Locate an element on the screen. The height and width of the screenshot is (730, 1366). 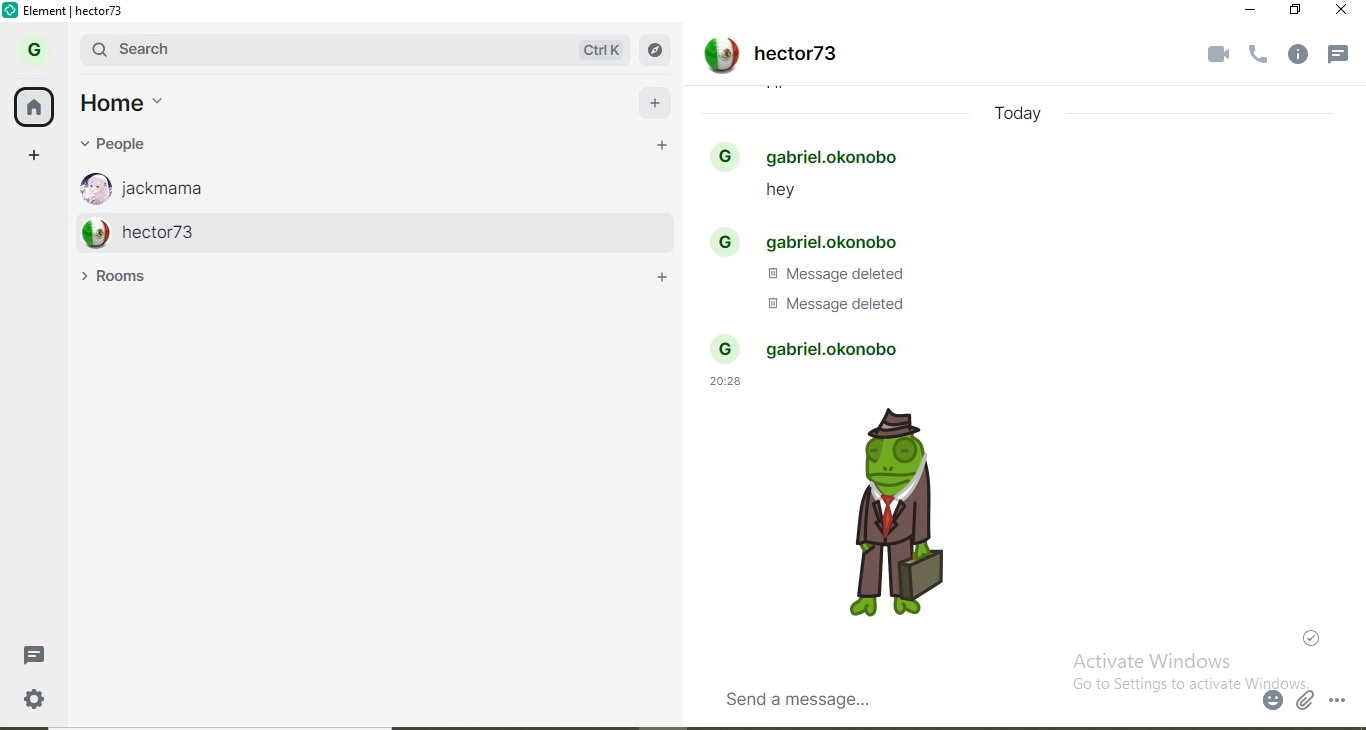
notifications is located at coordinates (1343, 57).